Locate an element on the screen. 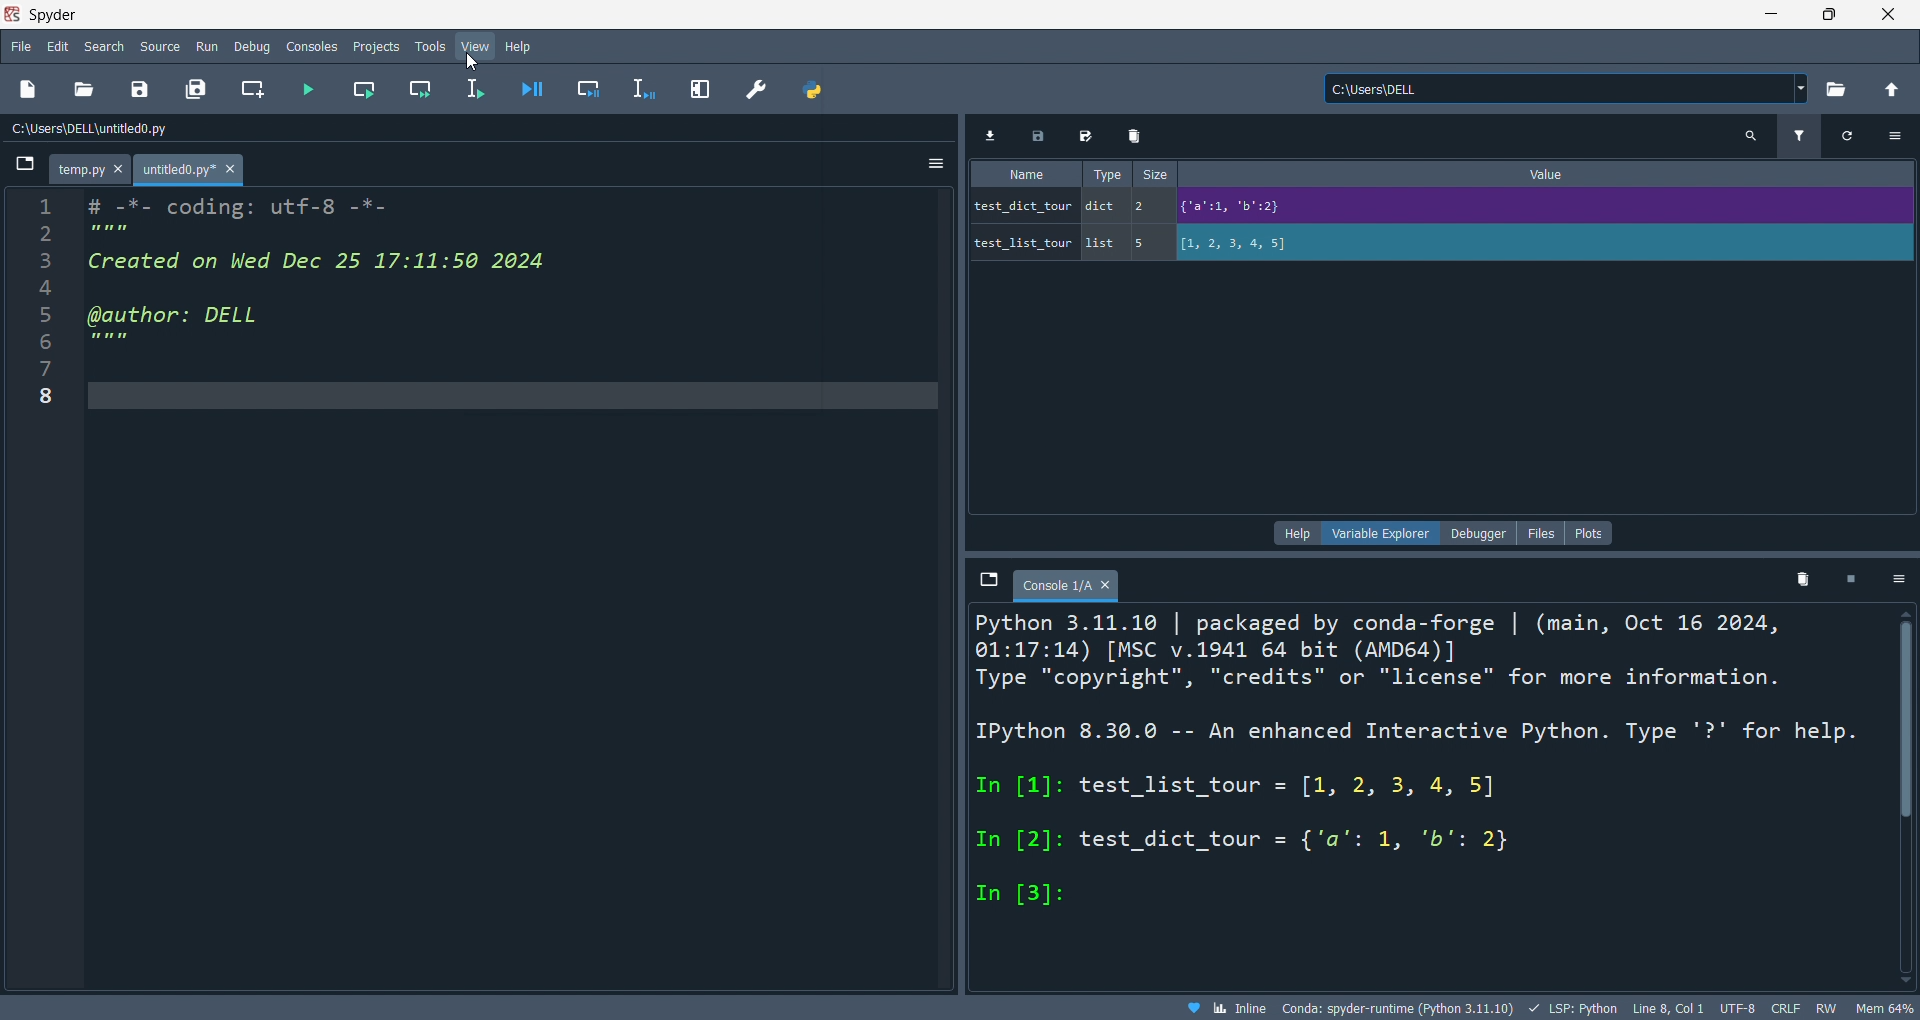  source is located at coordinates (159, 45).